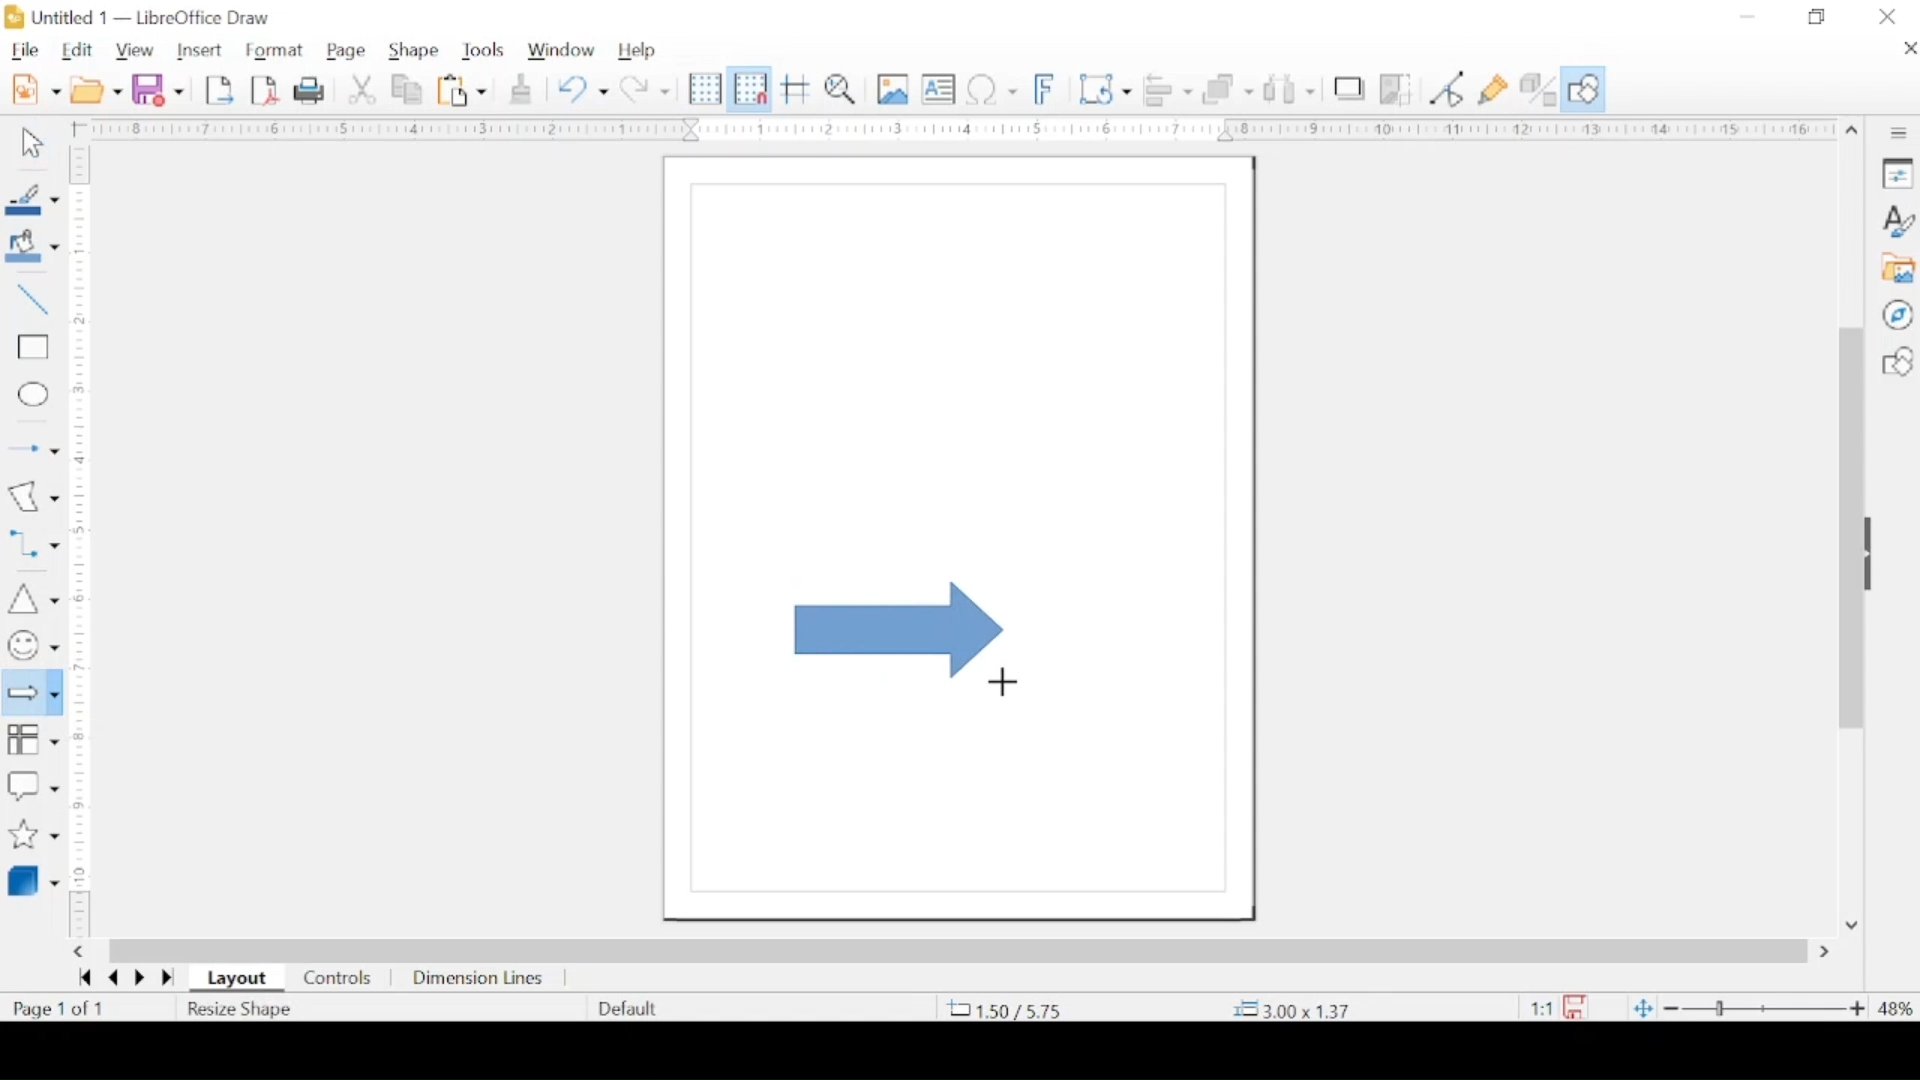  I want to click on properties, so click(1897, 172).